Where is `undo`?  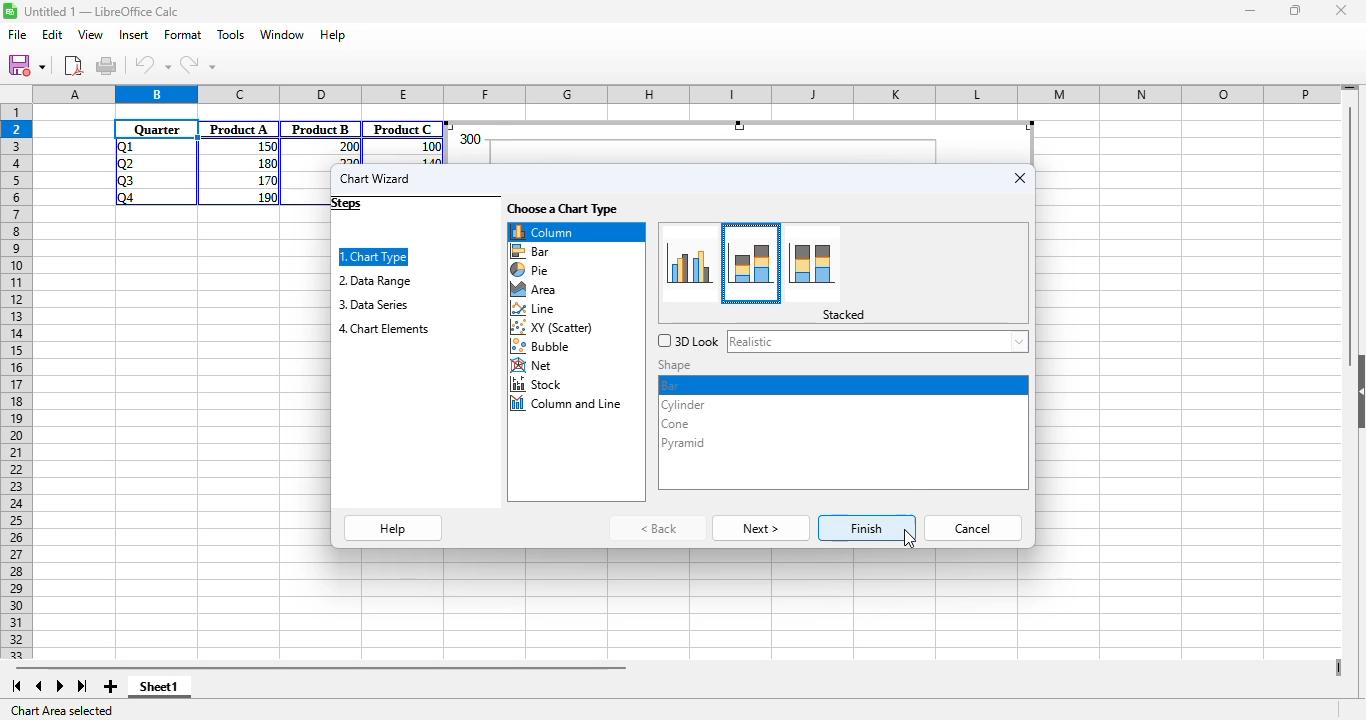
undo is located at coordinates (153, 65).